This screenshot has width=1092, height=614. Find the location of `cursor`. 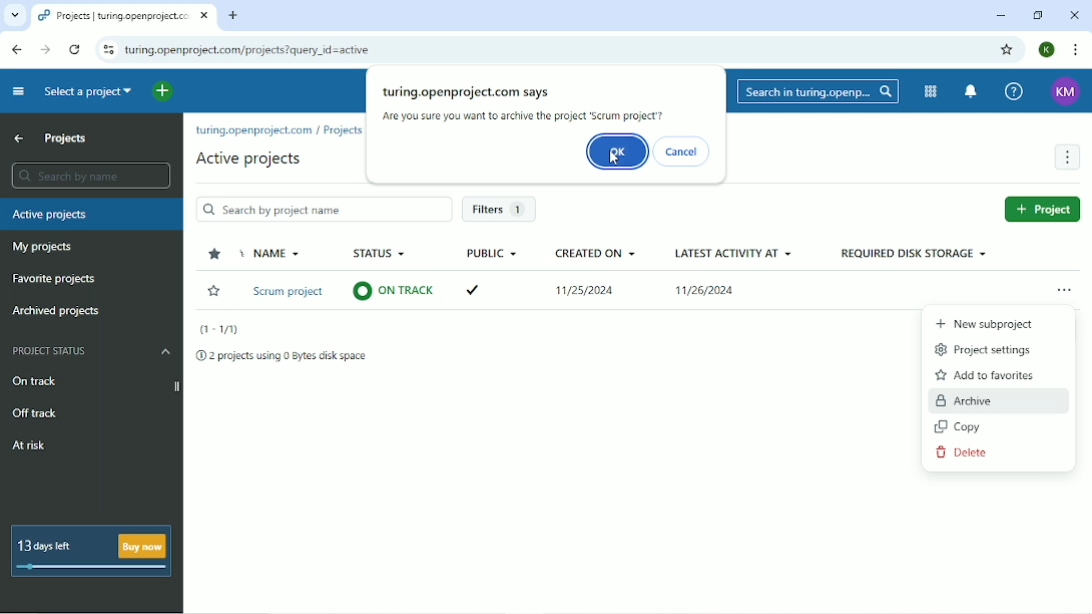

cursor is located at coordinates (612, 158).